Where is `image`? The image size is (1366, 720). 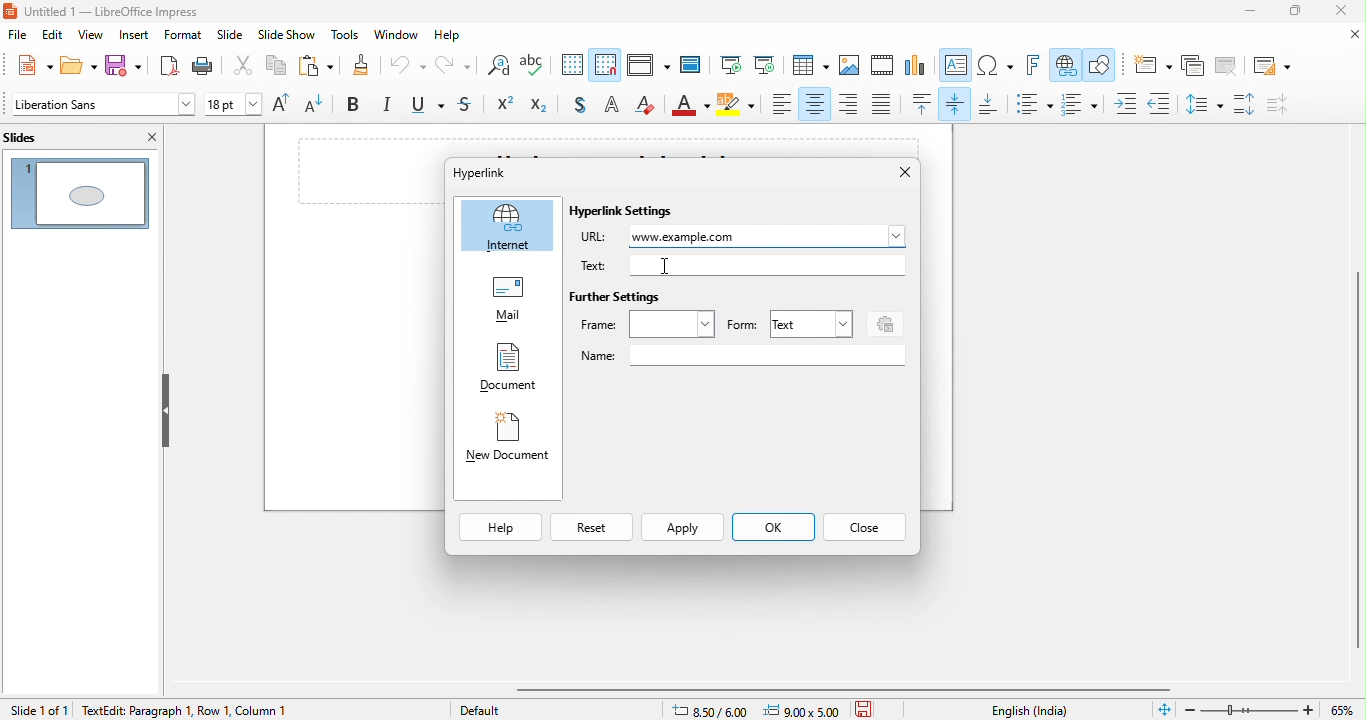
image is located at coordinates (850, 66).